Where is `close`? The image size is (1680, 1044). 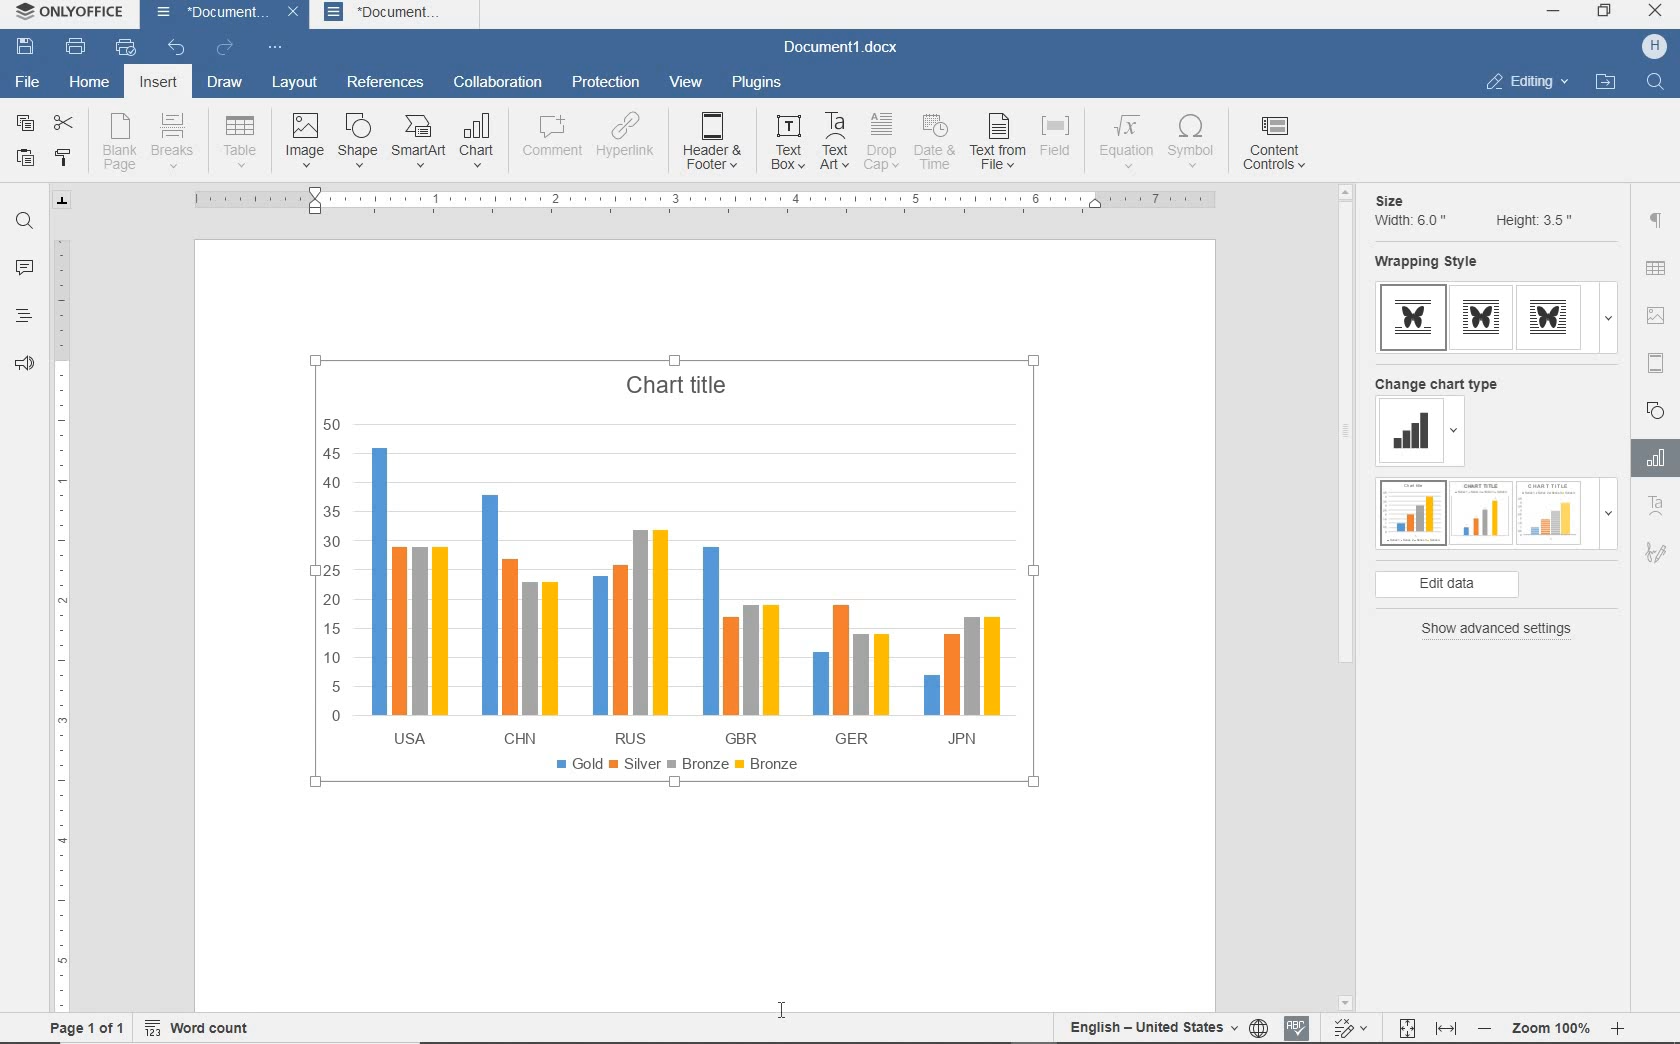
close is located at coordinates (1657, 13).